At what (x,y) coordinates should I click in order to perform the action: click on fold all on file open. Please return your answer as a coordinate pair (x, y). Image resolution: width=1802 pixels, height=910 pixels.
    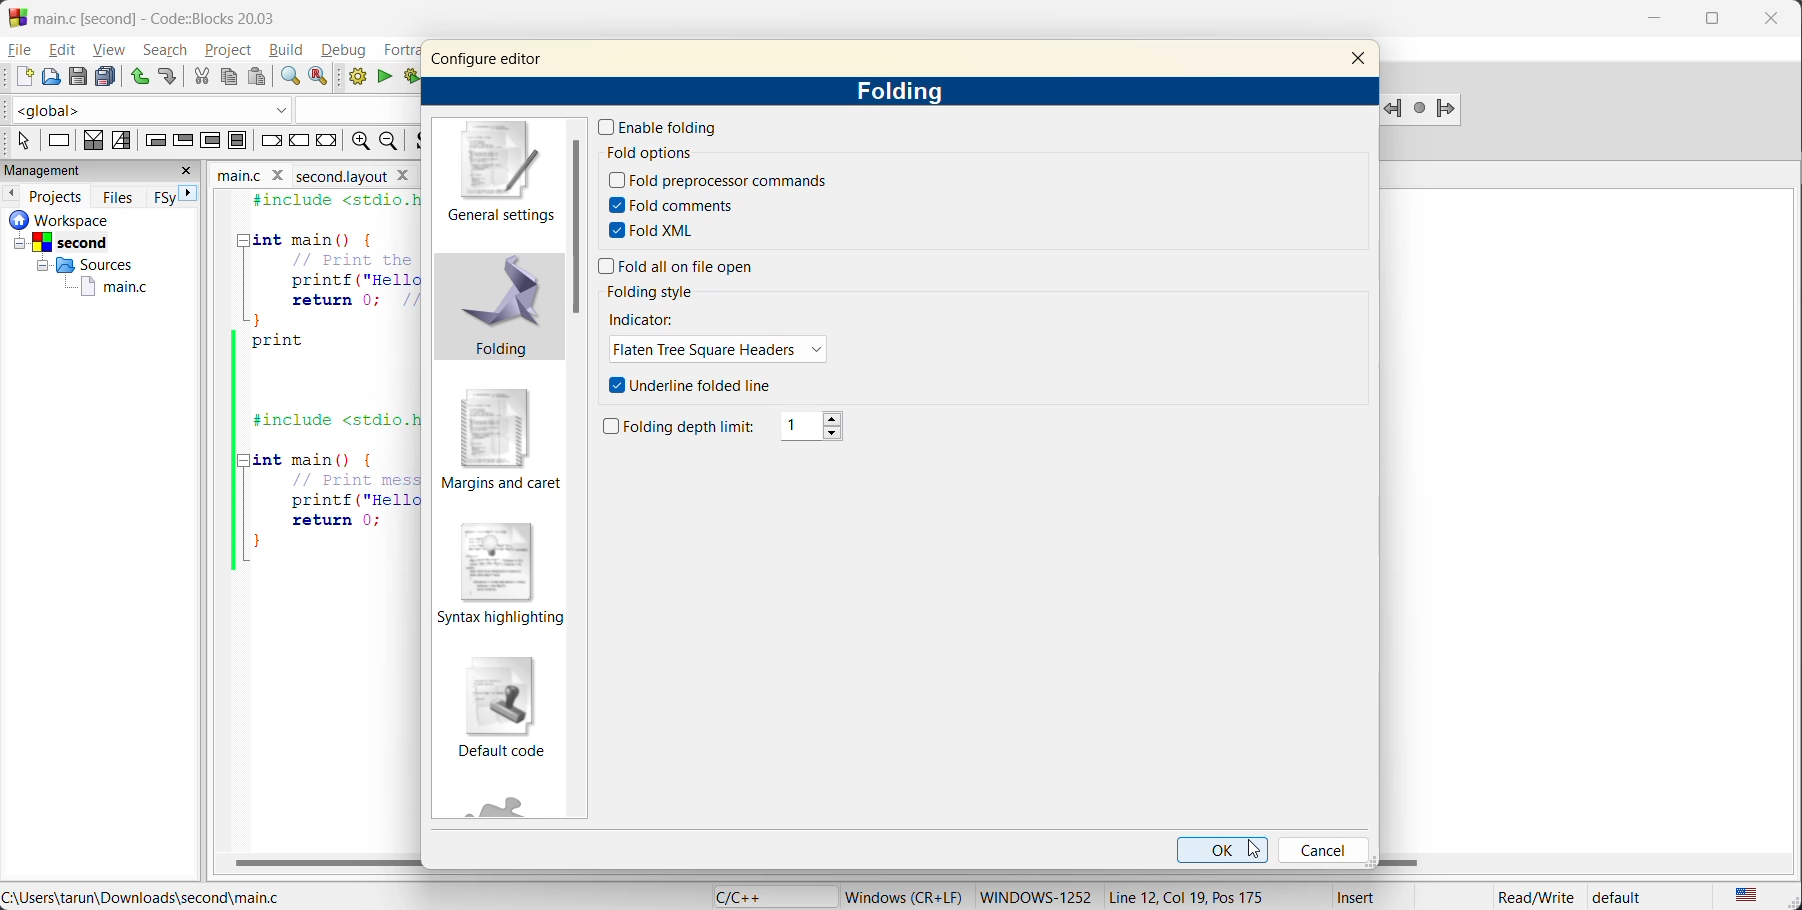
    Looking at the image, I should click on (705, 268).